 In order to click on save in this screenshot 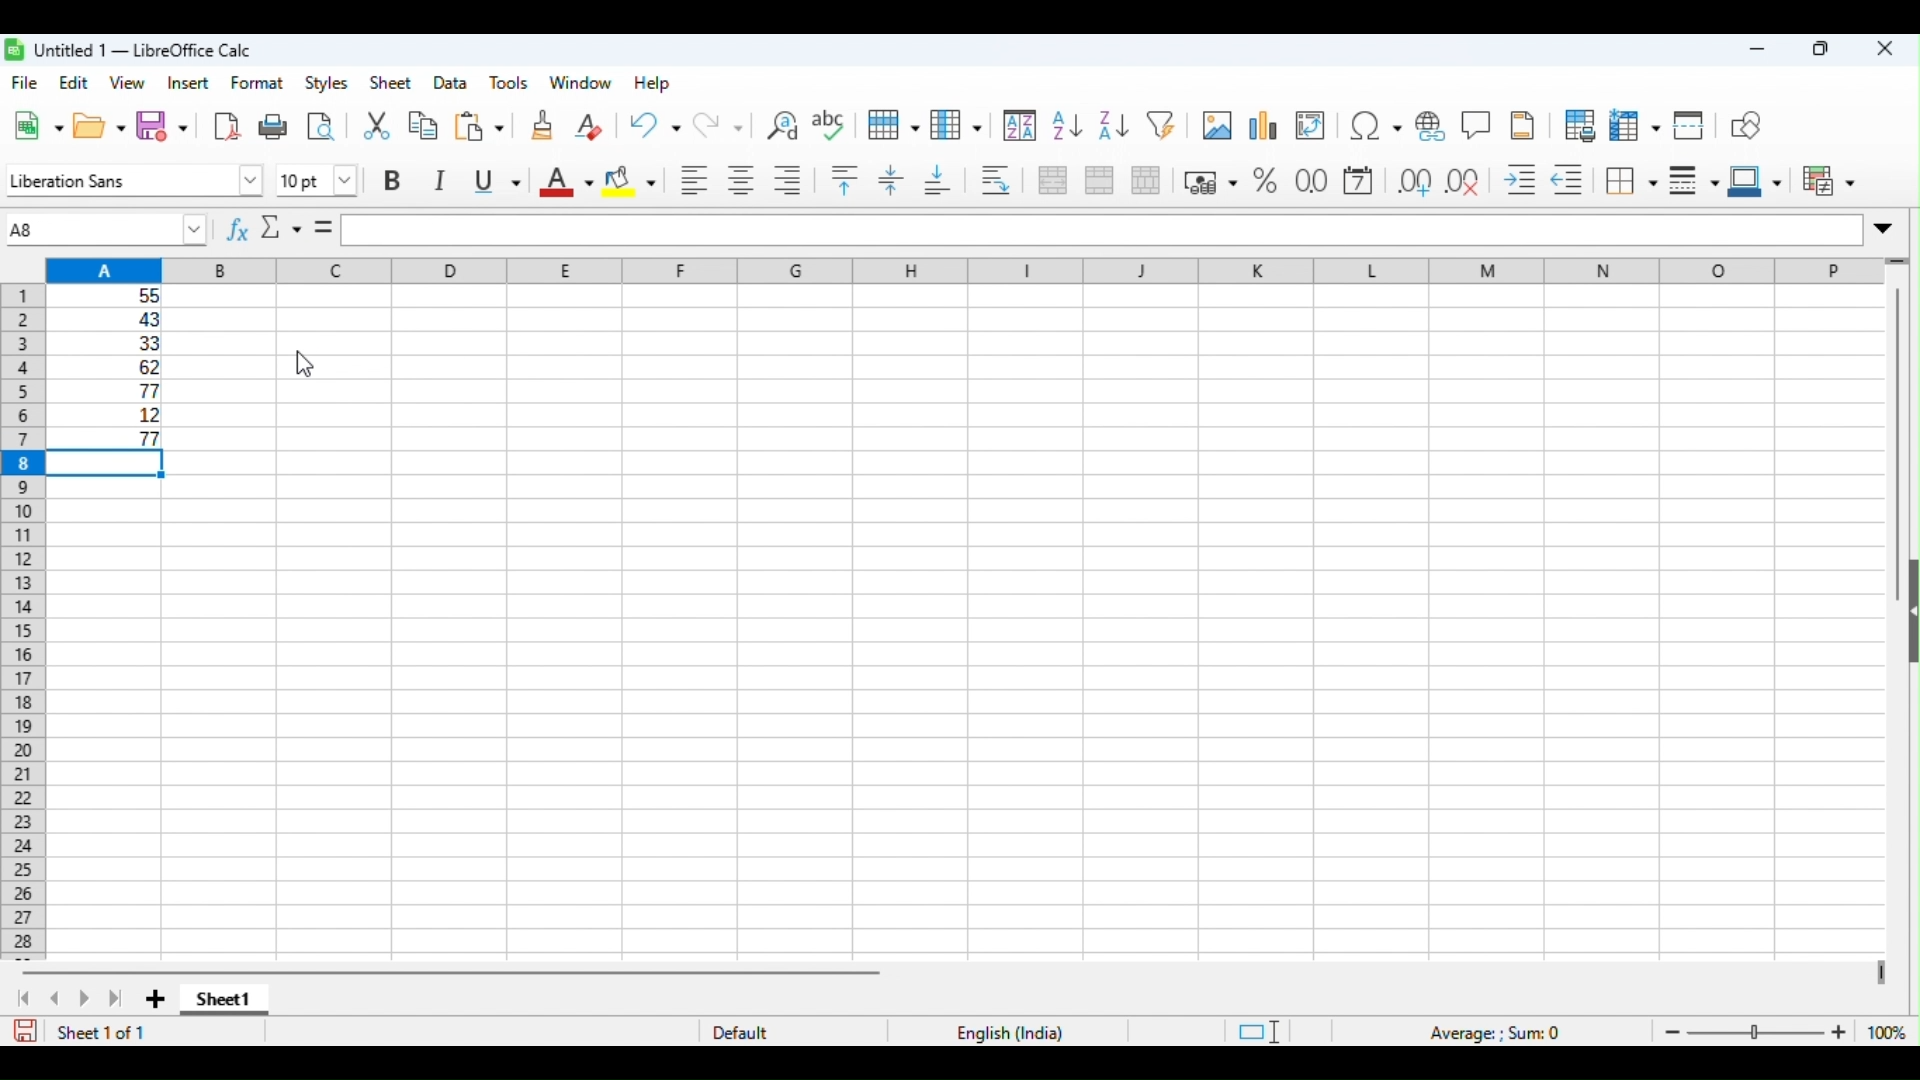, I will do `click(162, 127)`.